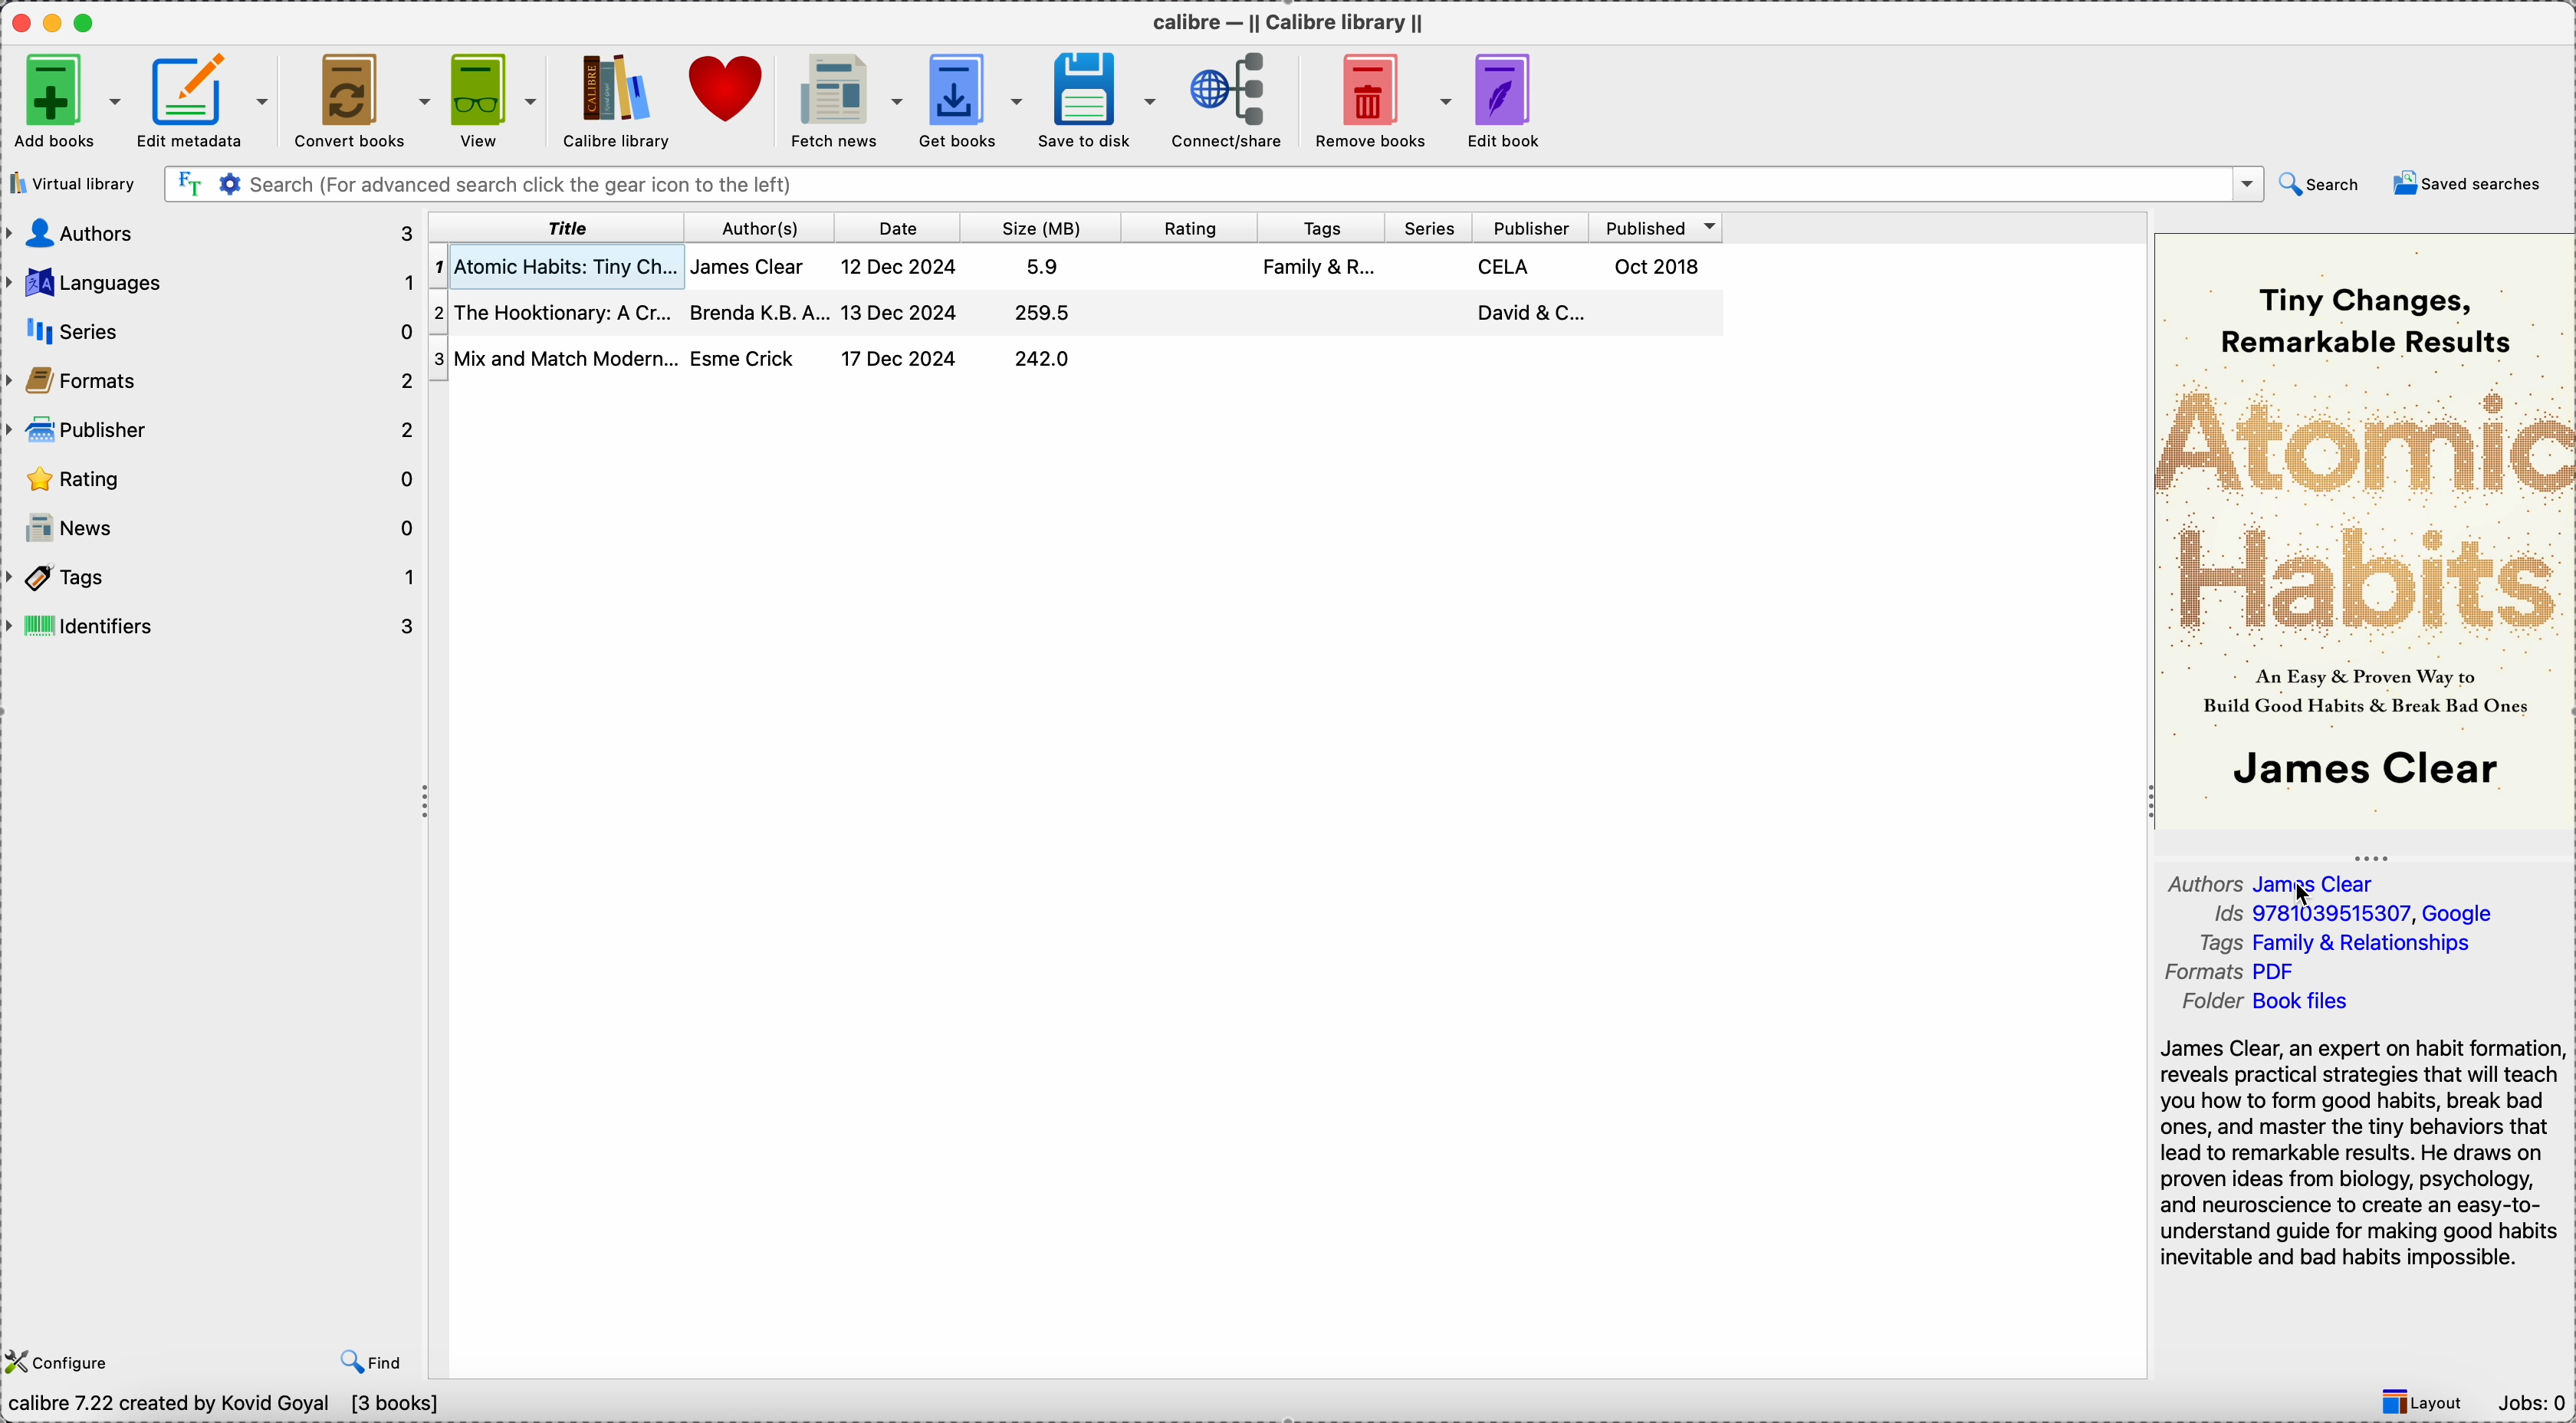 This screenshot has height=1423, width=2576. What do you see at coordinates (212, 529) in the screenshot?
I see `news` at bounding box center [212, 529].